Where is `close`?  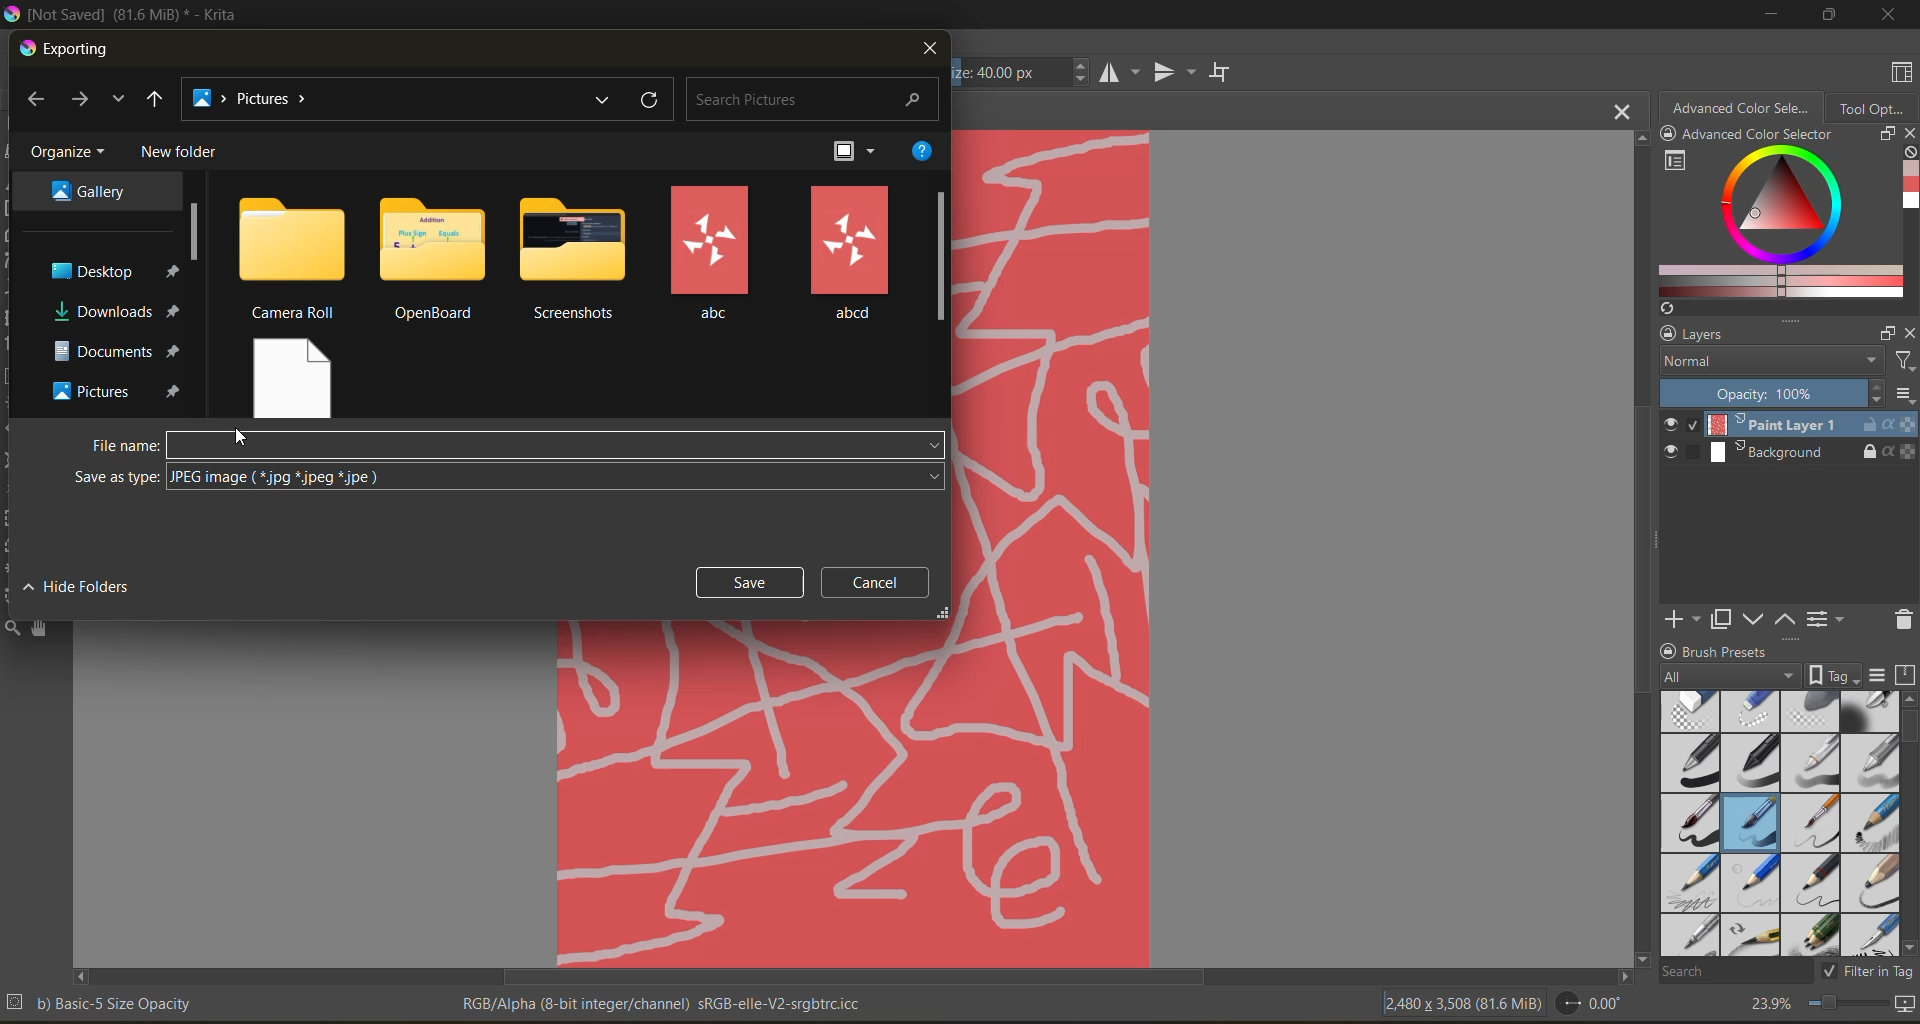
close is located at coordinates (1908, 135).